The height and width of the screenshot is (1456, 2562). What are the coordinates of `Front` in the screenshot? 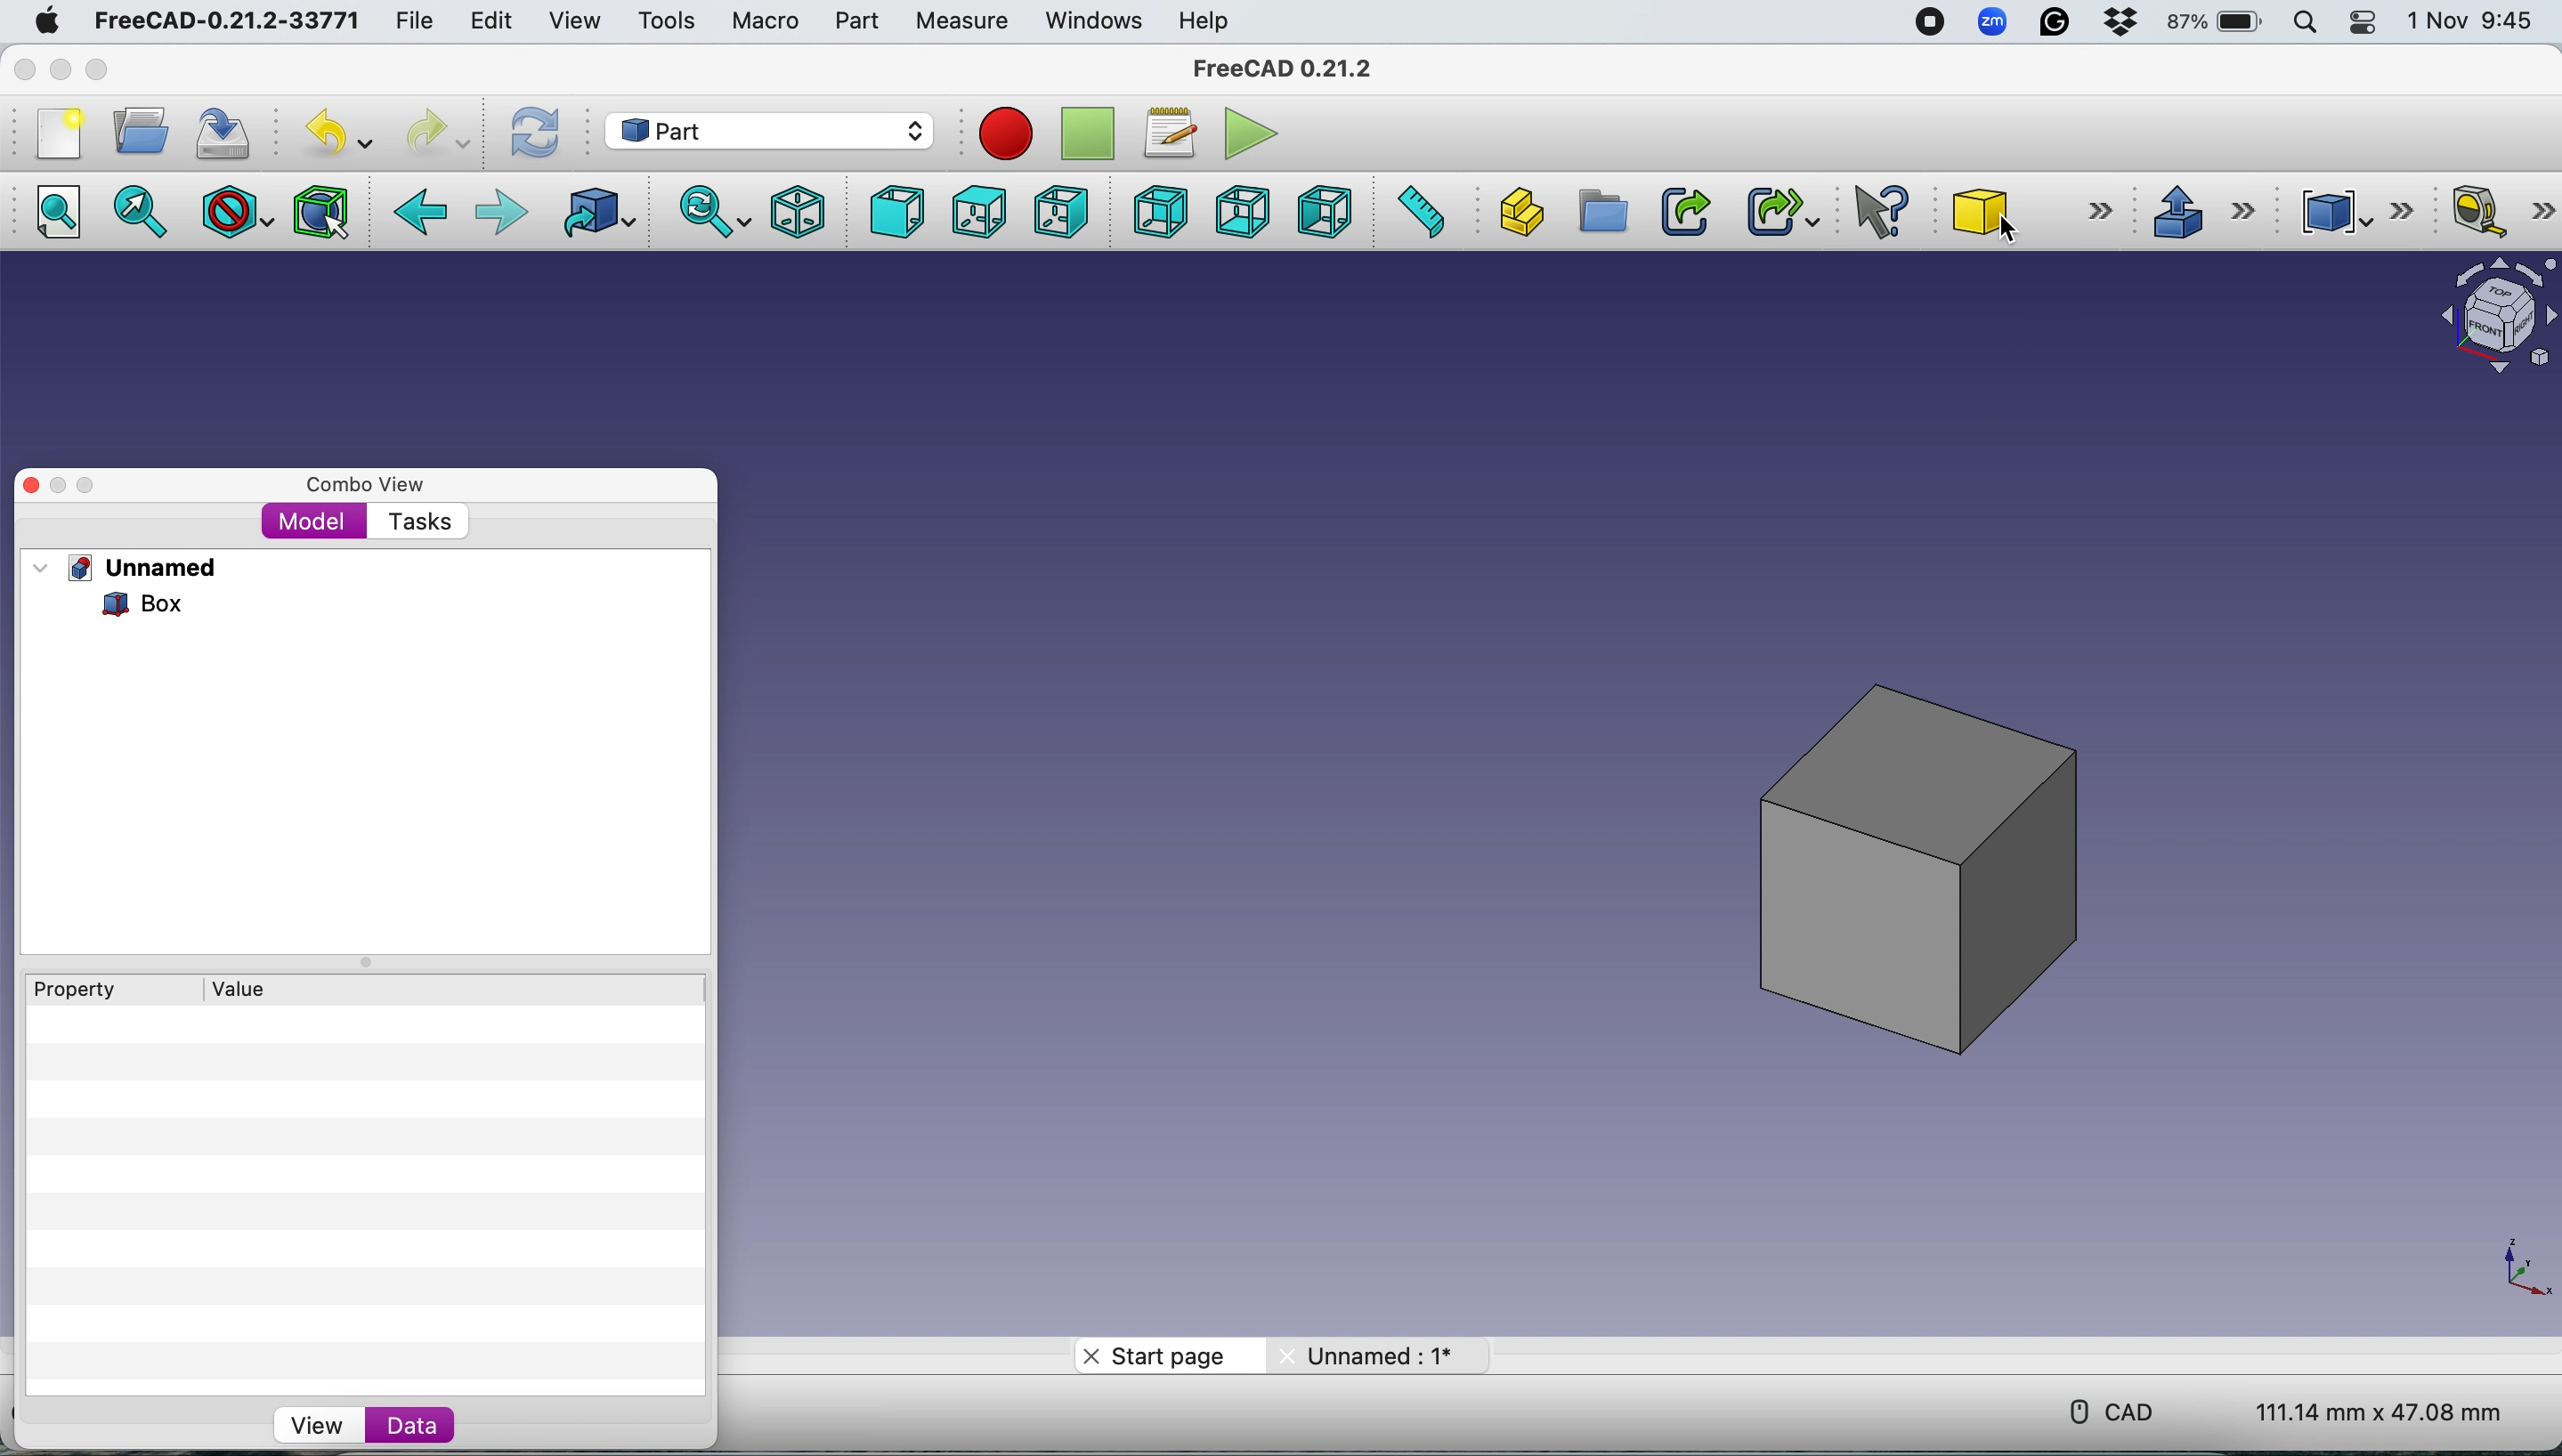 It's located at (891, 212).